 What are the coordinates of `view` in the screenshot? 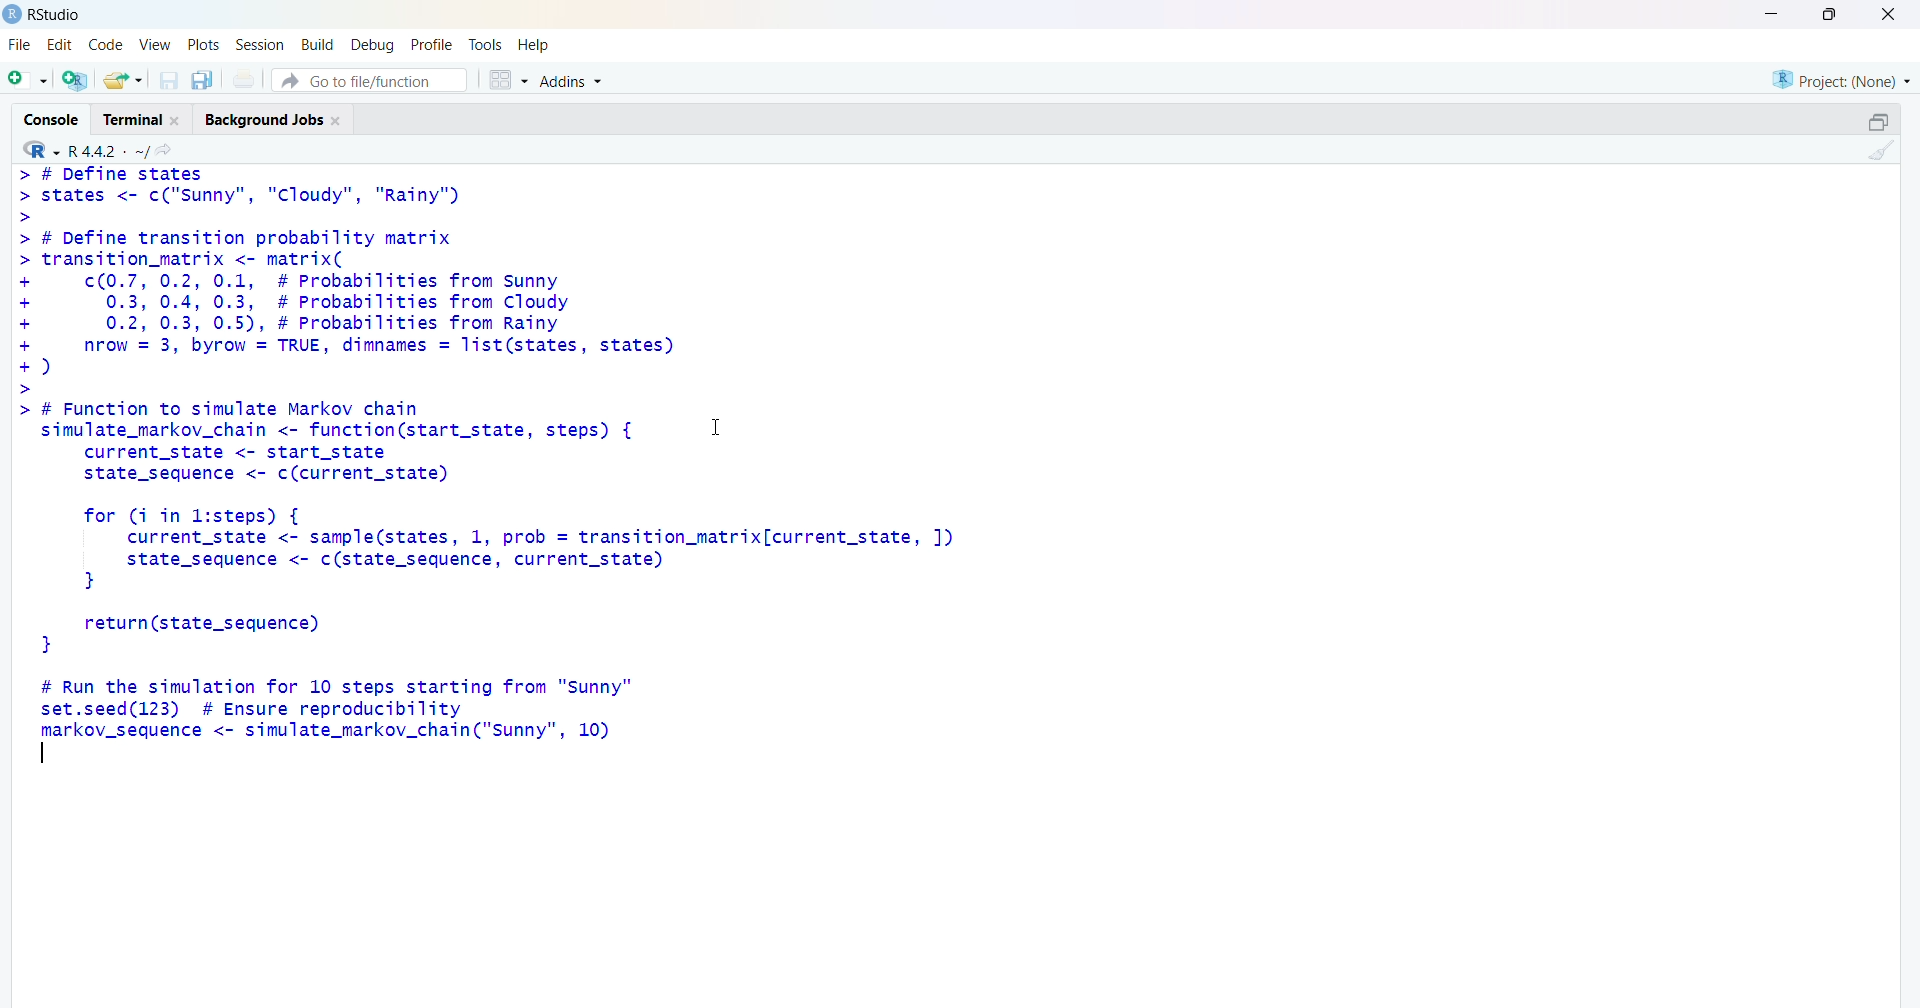 It's located at (155, 43).